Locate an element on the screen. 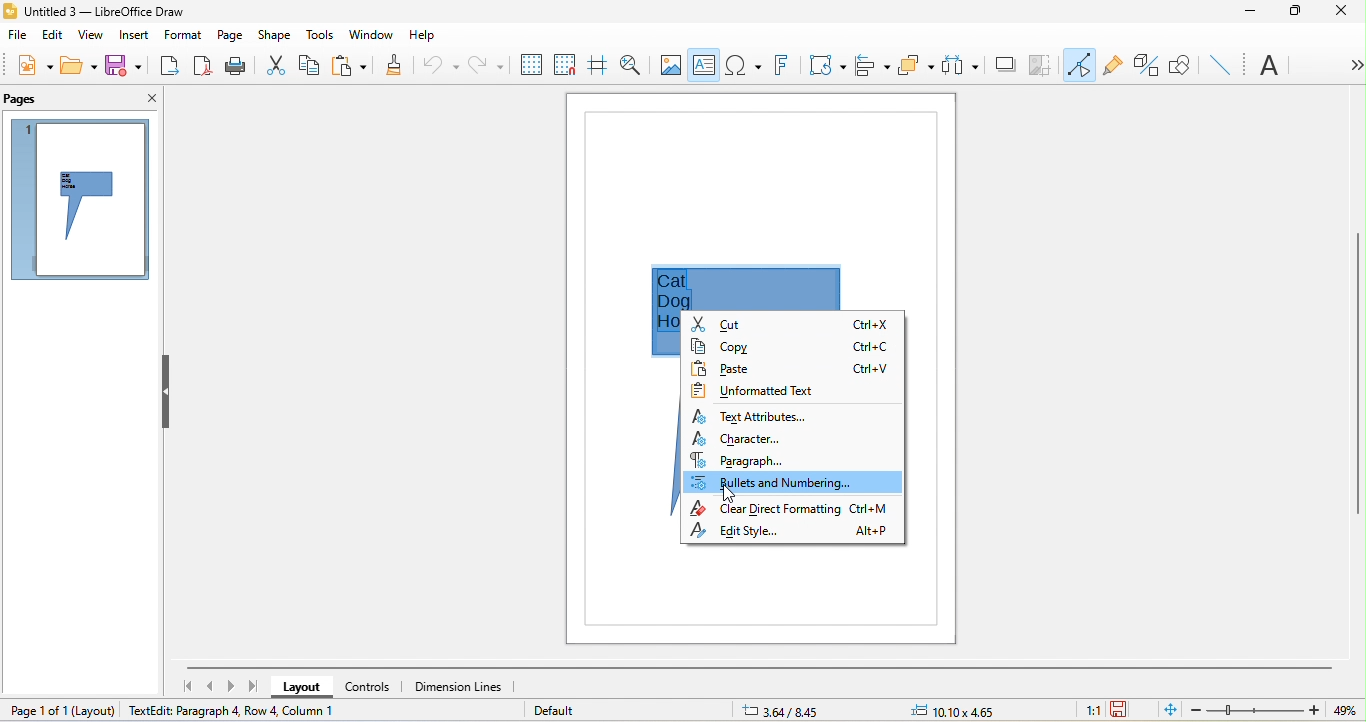 This screenshot has height=722, width=1366. character is located at coordinates (750, 439).